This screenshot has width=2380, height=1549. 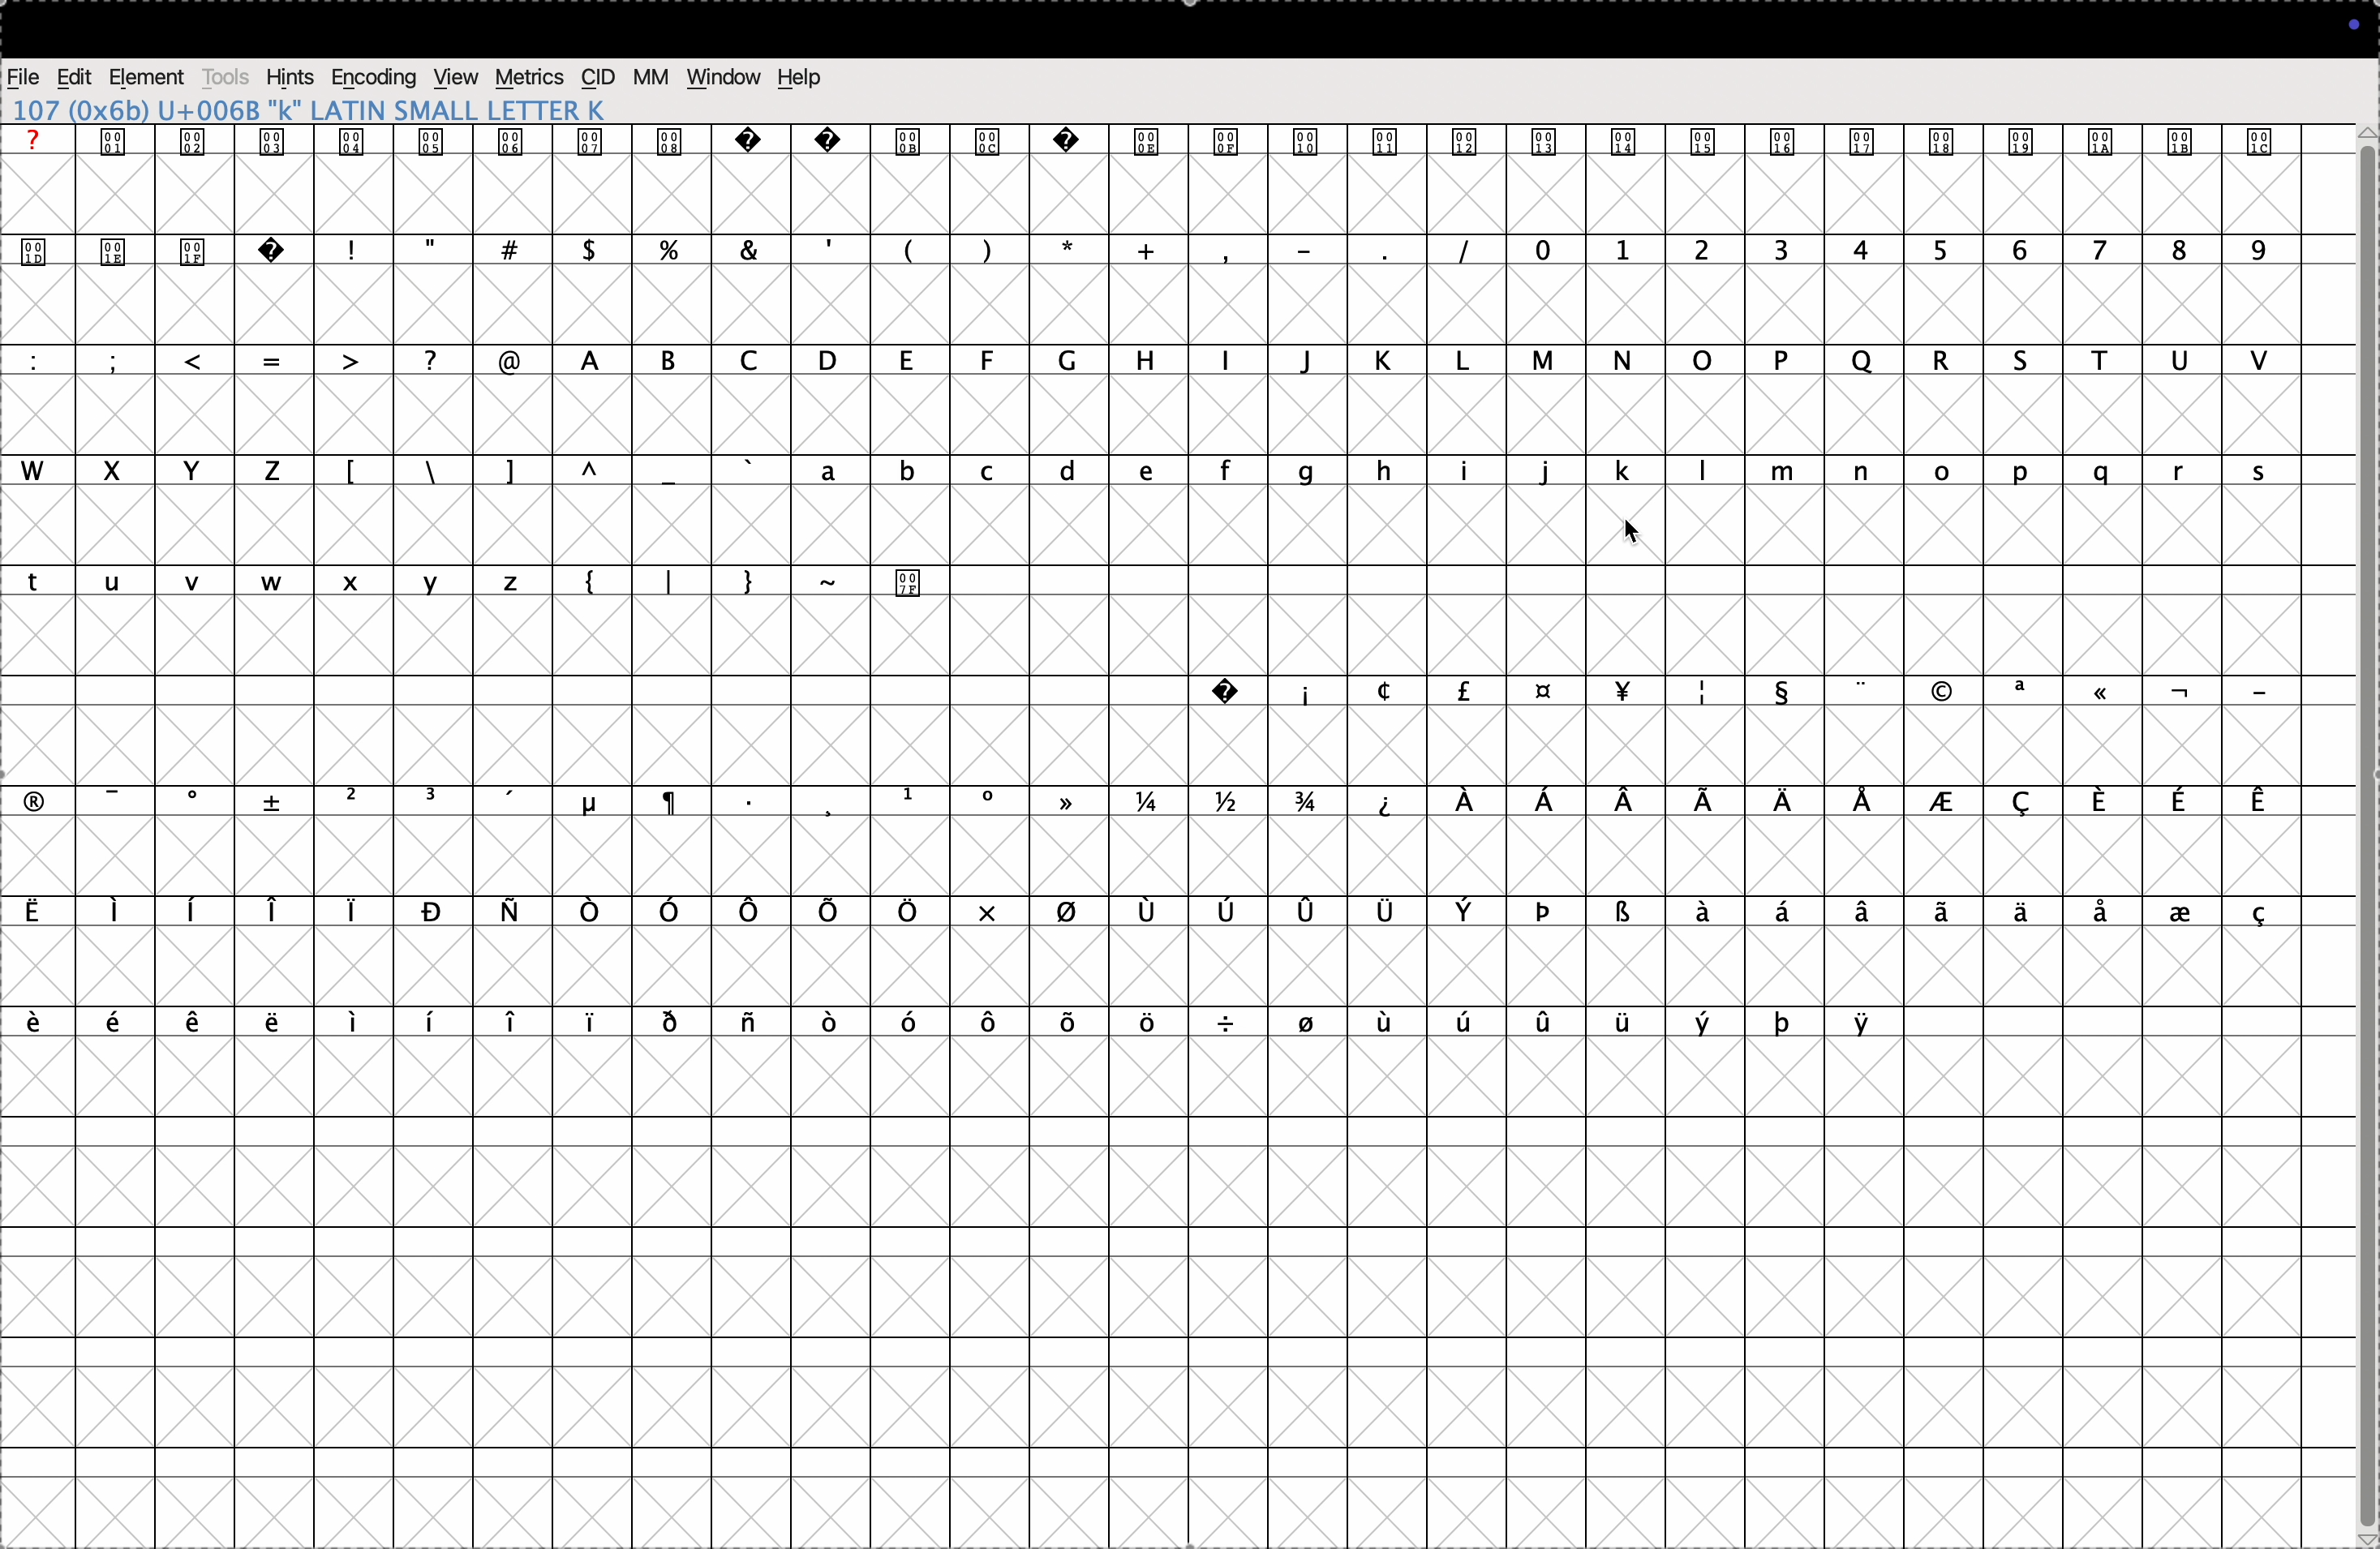 I want to click on Cursor, so click(x=1634, y=533).